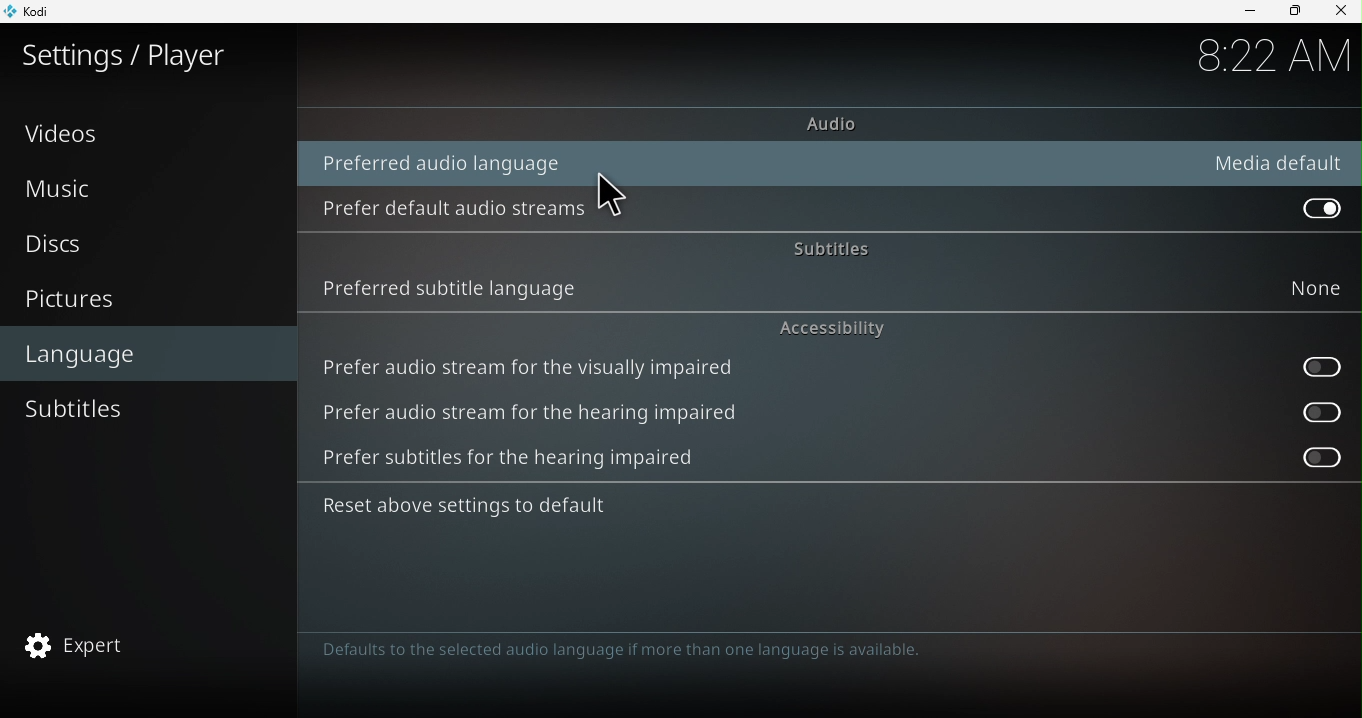 This screenshot has height=718, width=1362. Describe the element at coordinates (840, 164) in the screenshot. I see `Preferred audio language : Media default` at that location.